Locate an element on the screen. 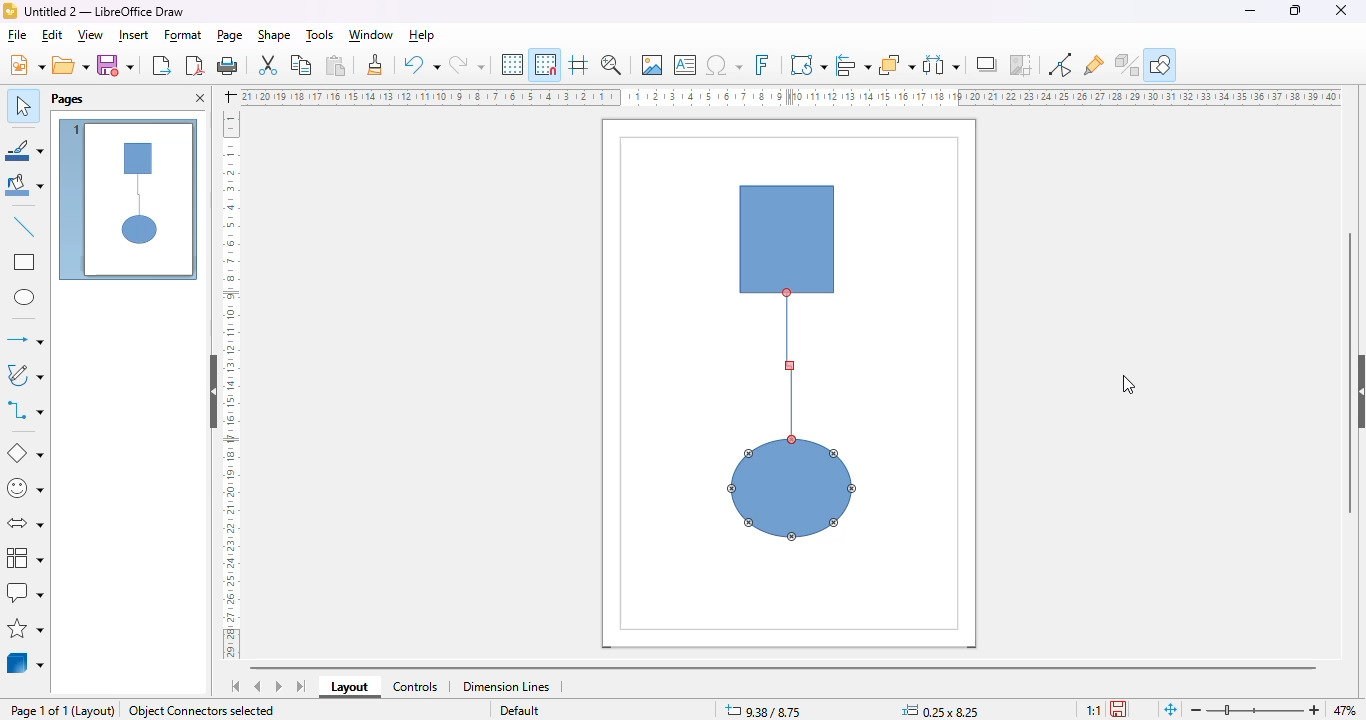 This screenshot has width=1366, height=720. page 1 view of connector tool is located at coordinates (129, 201).